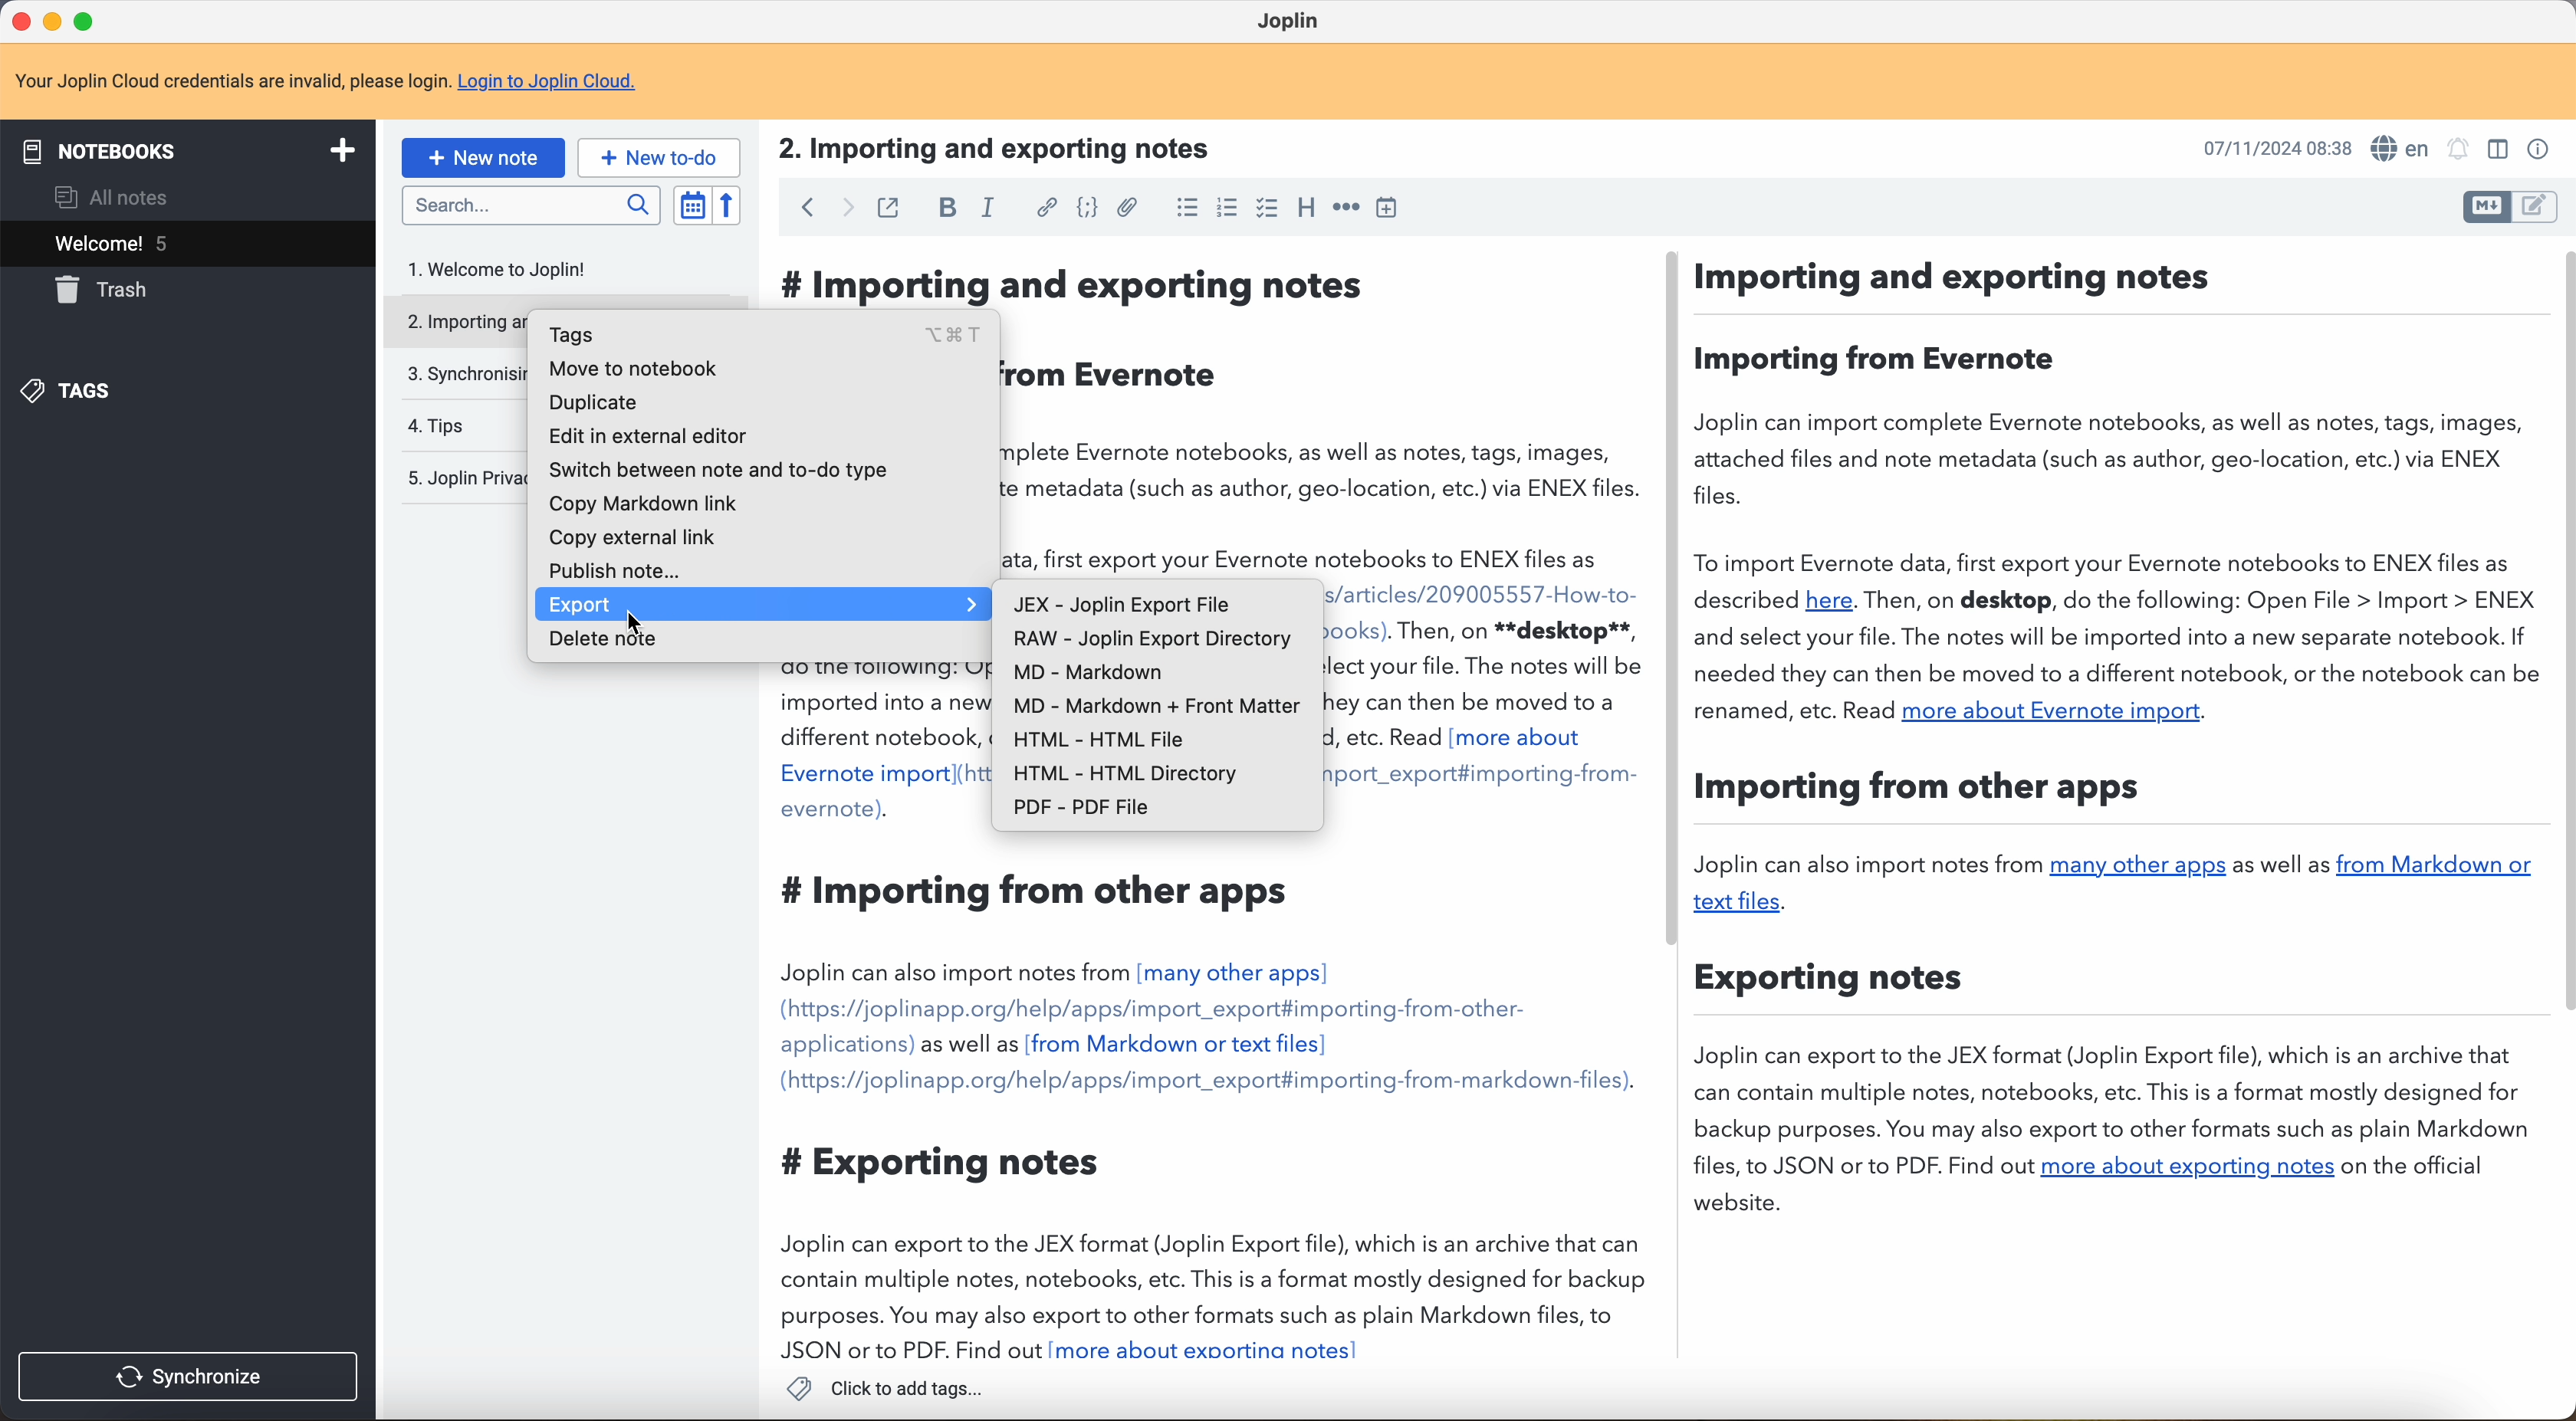  Describe the element at coordinates (2267, 147) in the screenshot. I see `21/12/2024 21:23` at that location.